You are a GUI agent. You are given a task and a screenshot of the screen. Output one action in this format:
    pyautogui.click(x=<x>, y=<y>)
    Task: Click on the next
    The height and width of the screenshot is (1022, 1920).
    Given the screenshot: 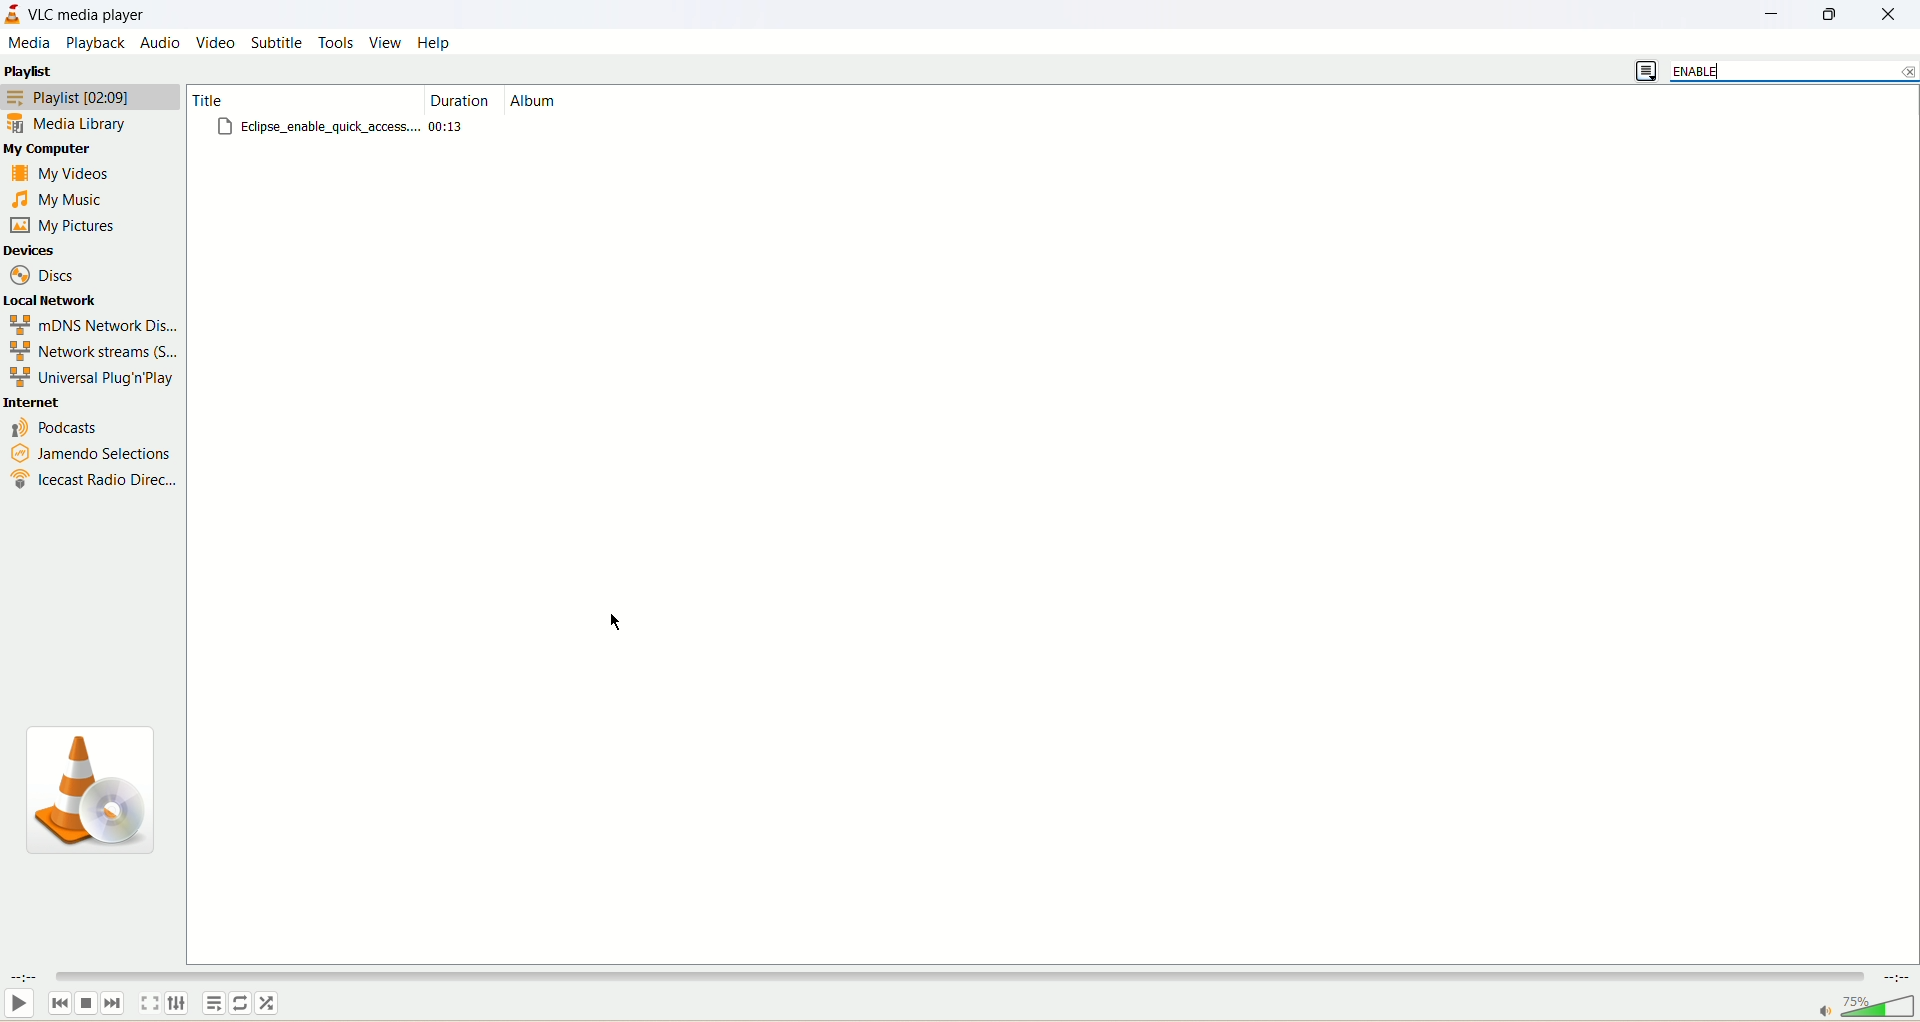 What is the action you would take?
    pyautogui.click(x=115, y=1003)
    